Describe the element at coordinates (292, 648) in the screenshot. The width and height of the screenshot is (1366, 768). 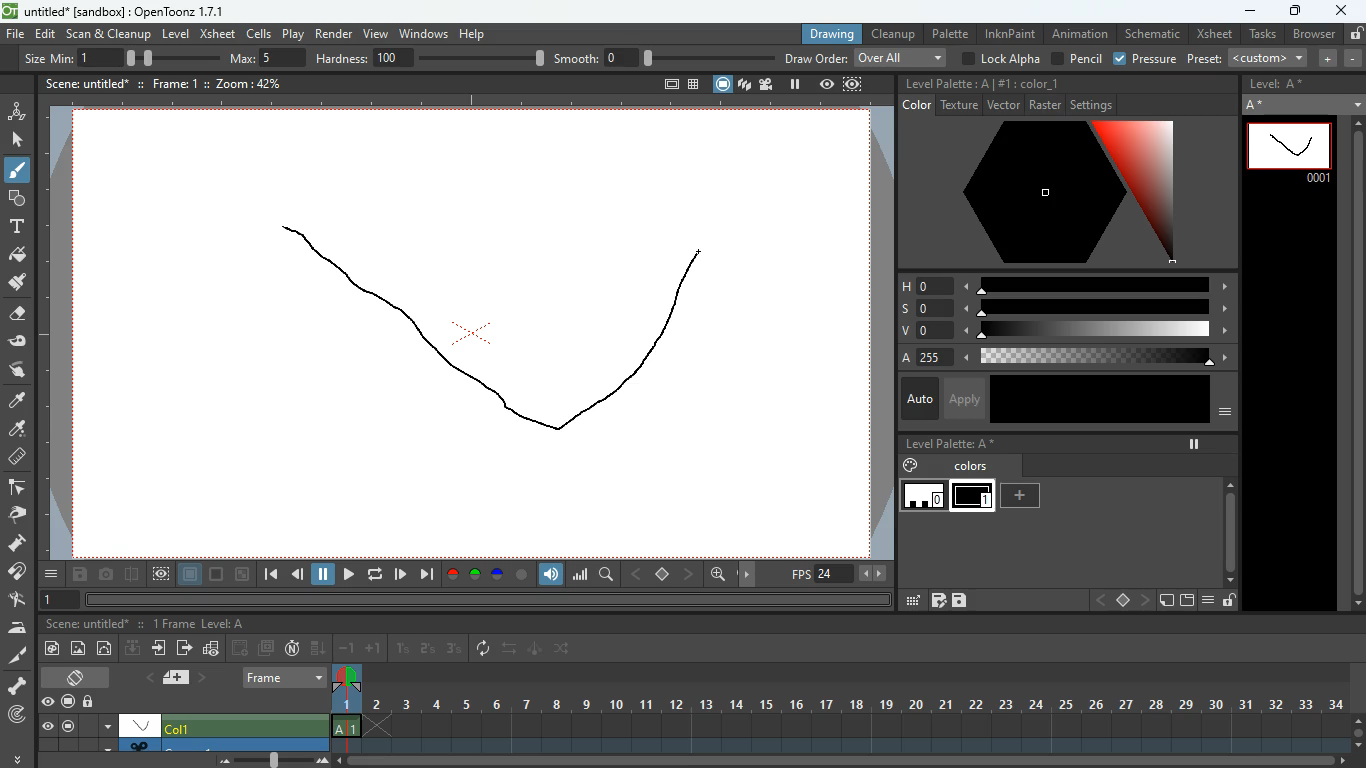
I see `n` at that location.